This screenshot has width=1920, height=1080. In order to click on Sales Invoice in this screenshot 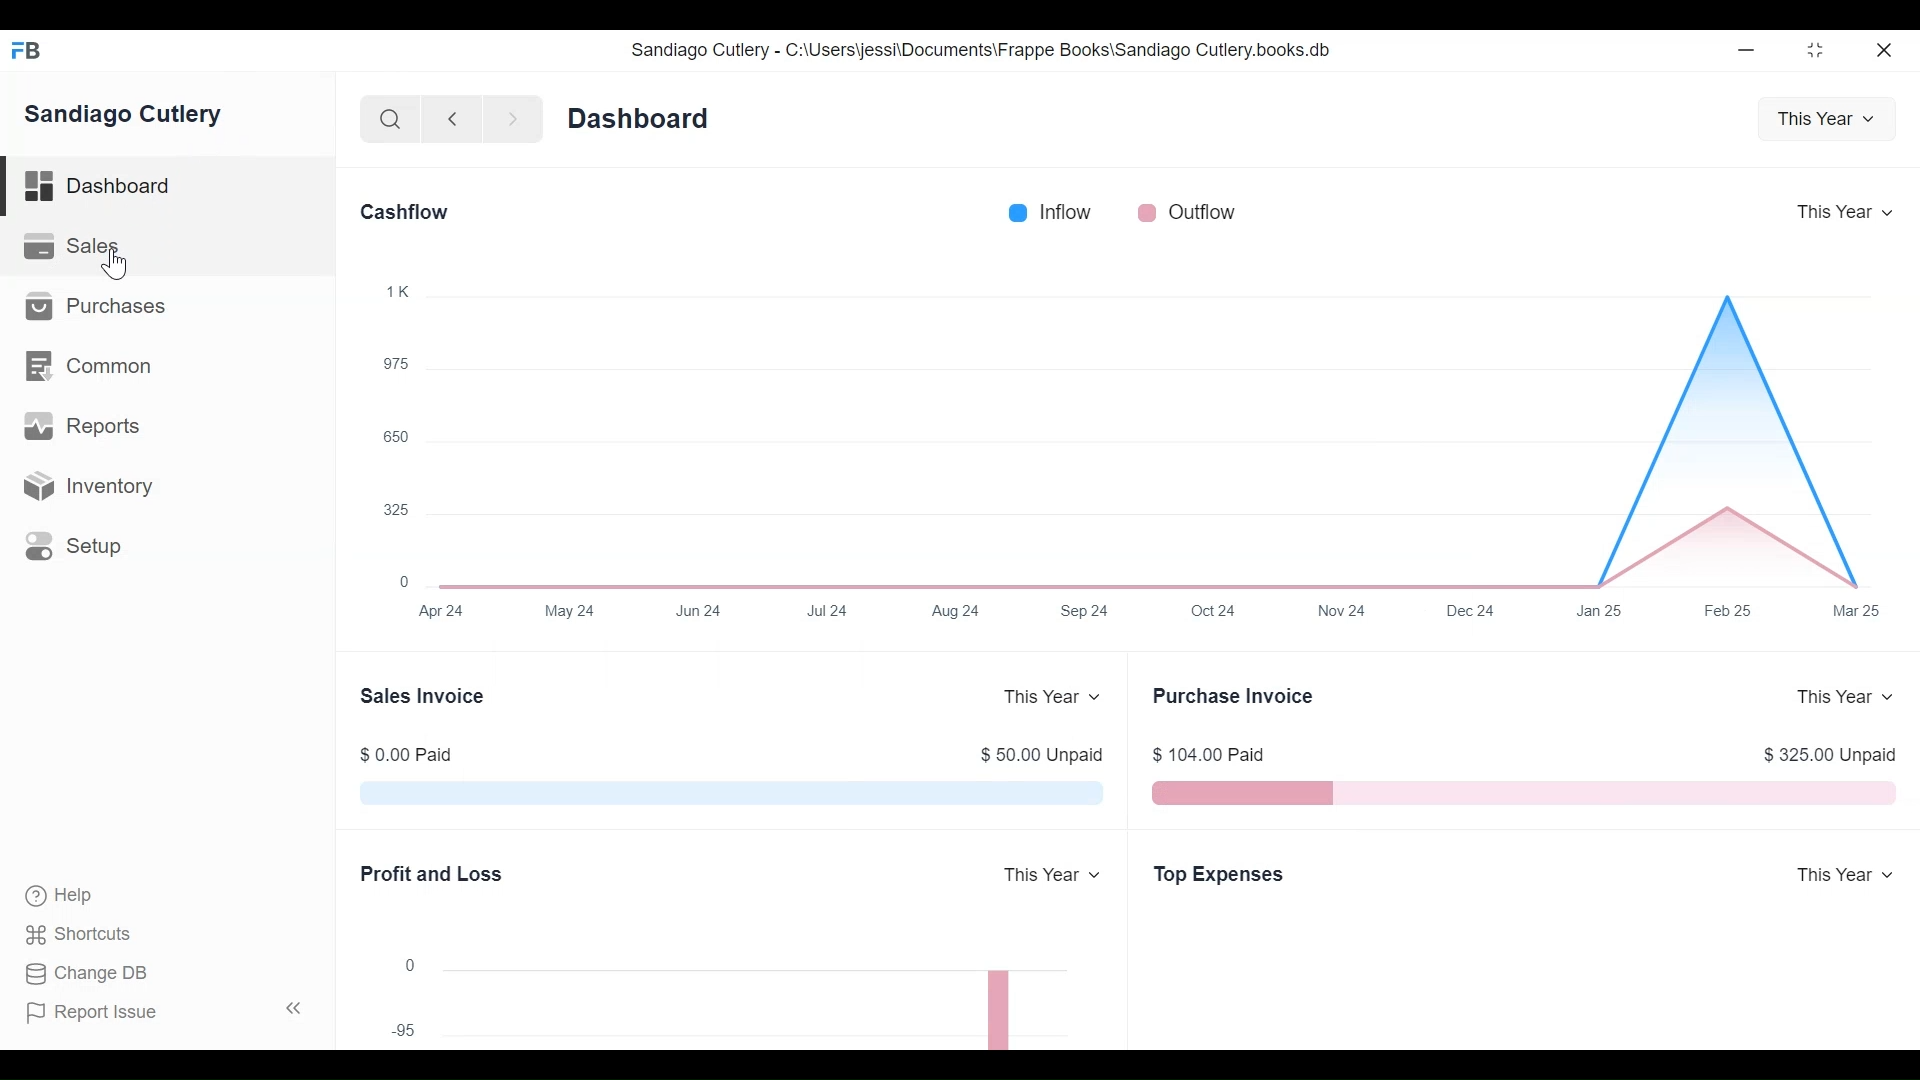, I will do `click(422, 700)`.